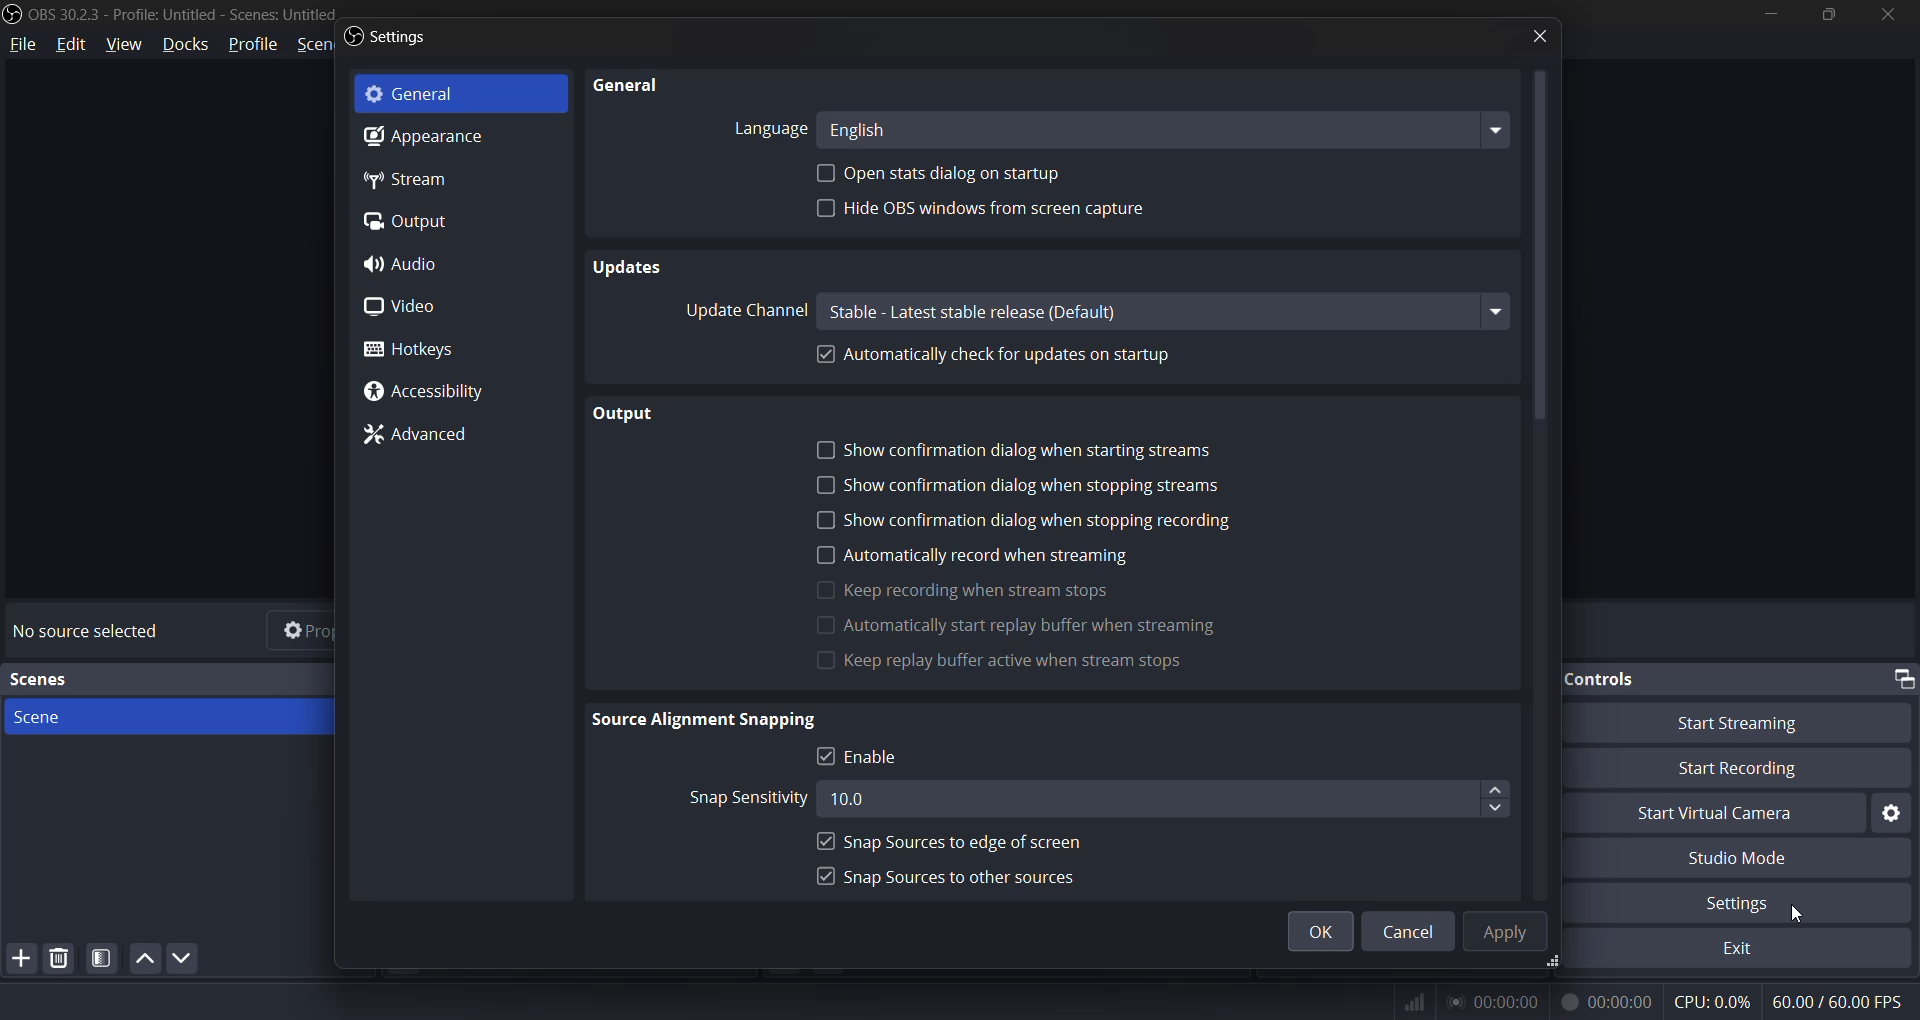  What do you see at coordinates (627, 269) in the screenshot?
I see `updates` at bounding box center [627, 269].